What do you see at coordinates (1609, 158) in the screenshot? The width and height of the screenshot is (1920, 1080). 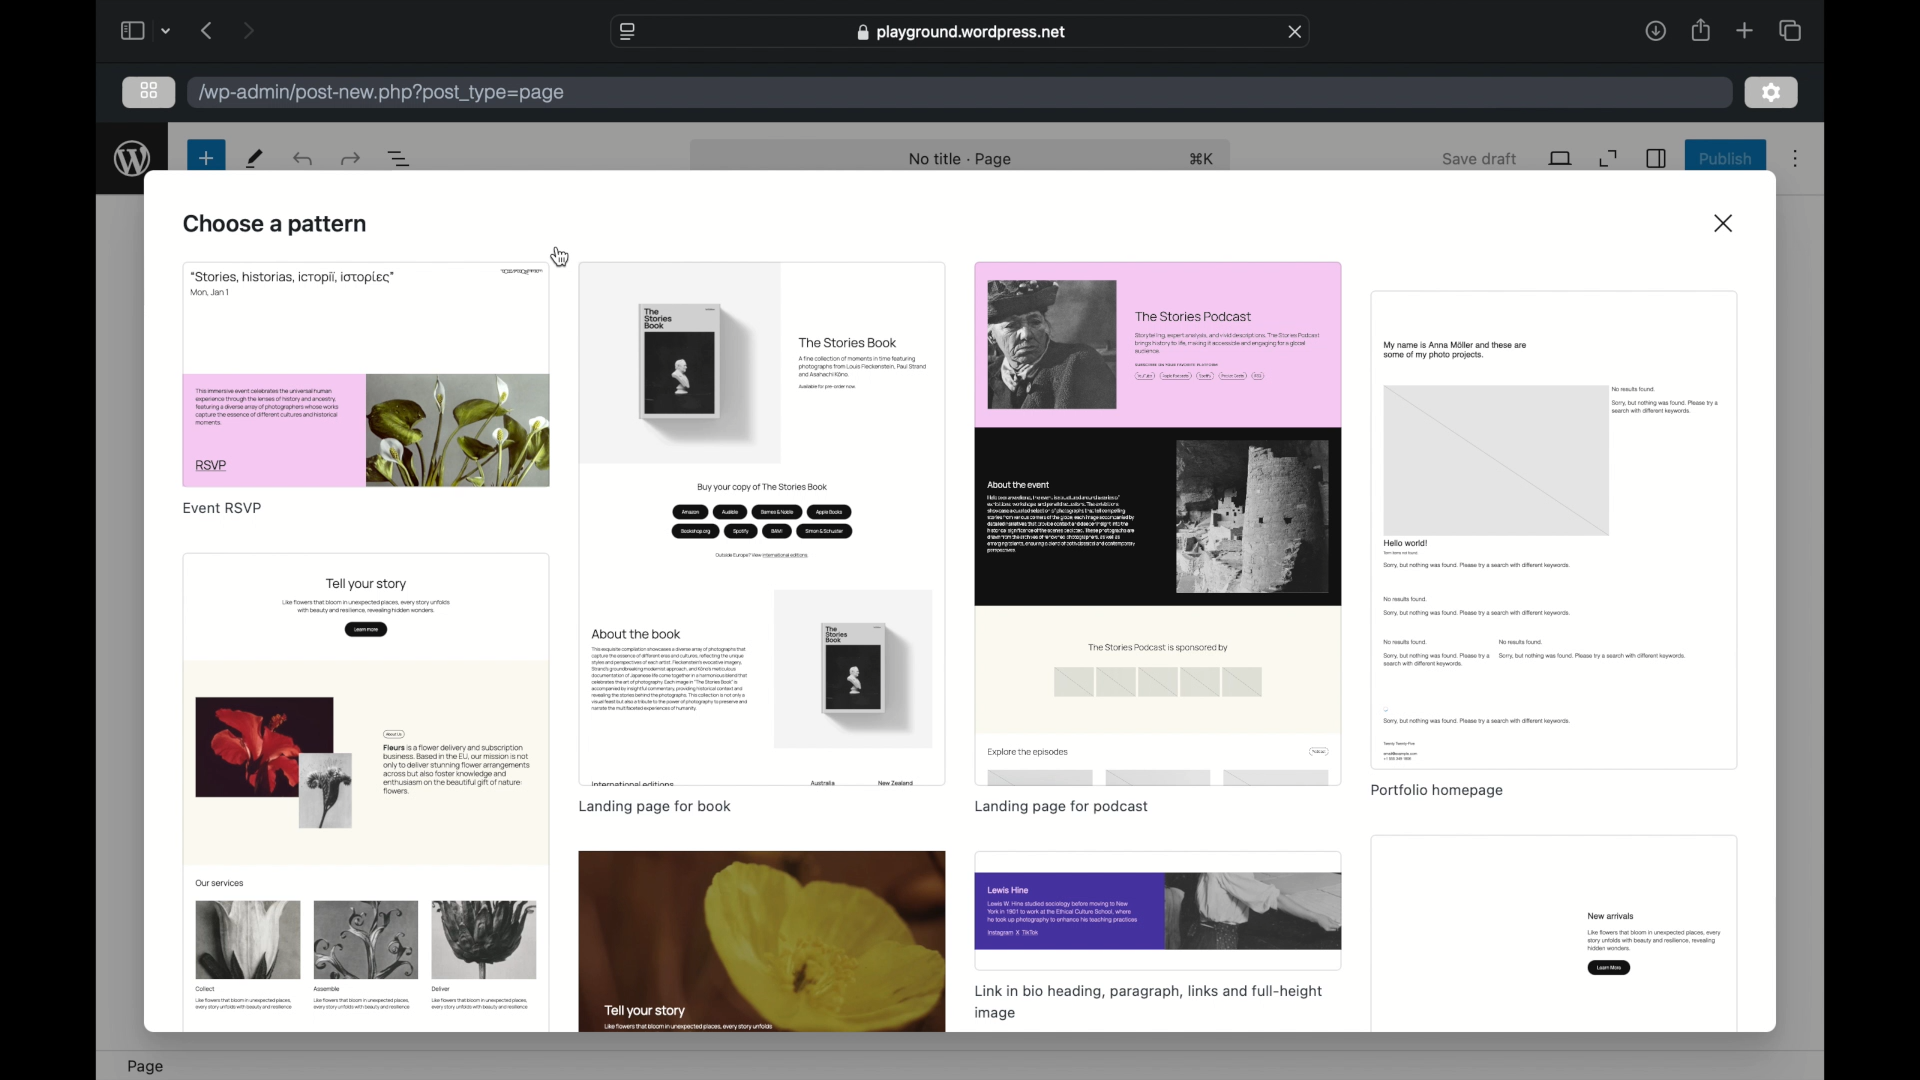 I see `expand` at bounding box center [1609, 158].